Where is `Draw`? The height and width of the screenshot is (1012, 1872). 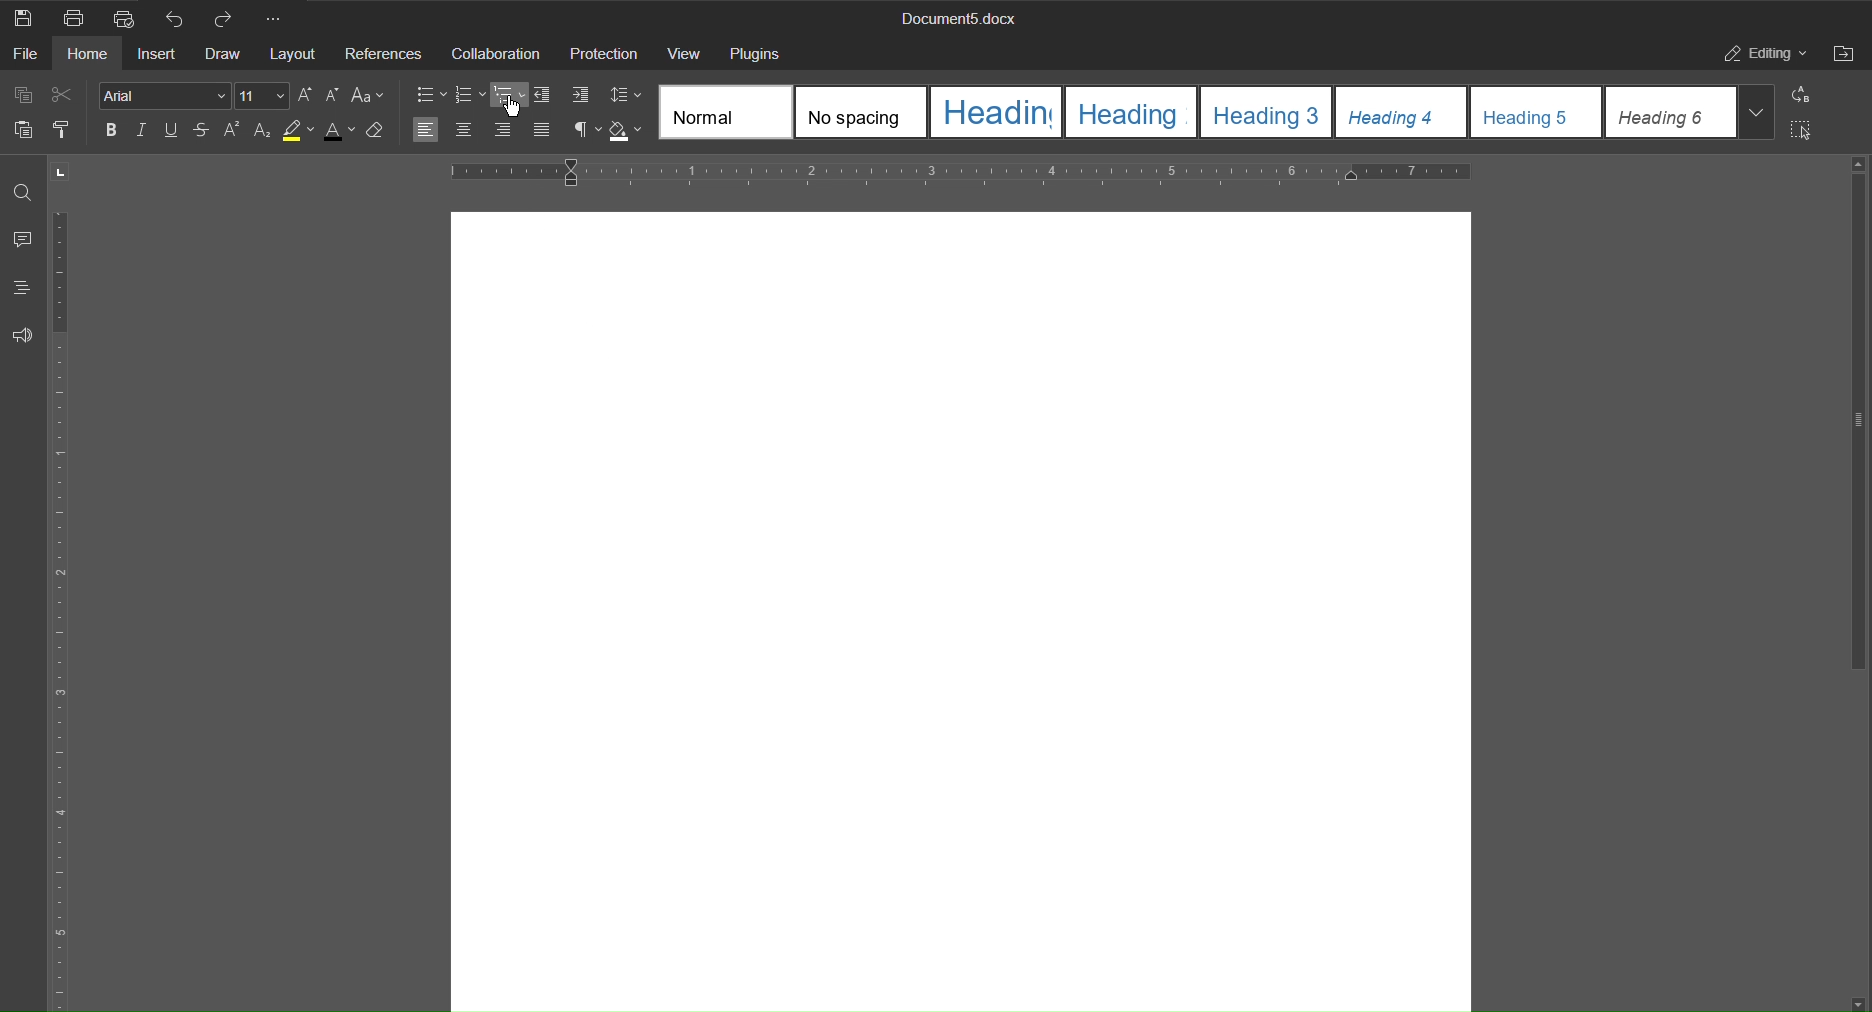
Draw is located at coordinates (226, 56).